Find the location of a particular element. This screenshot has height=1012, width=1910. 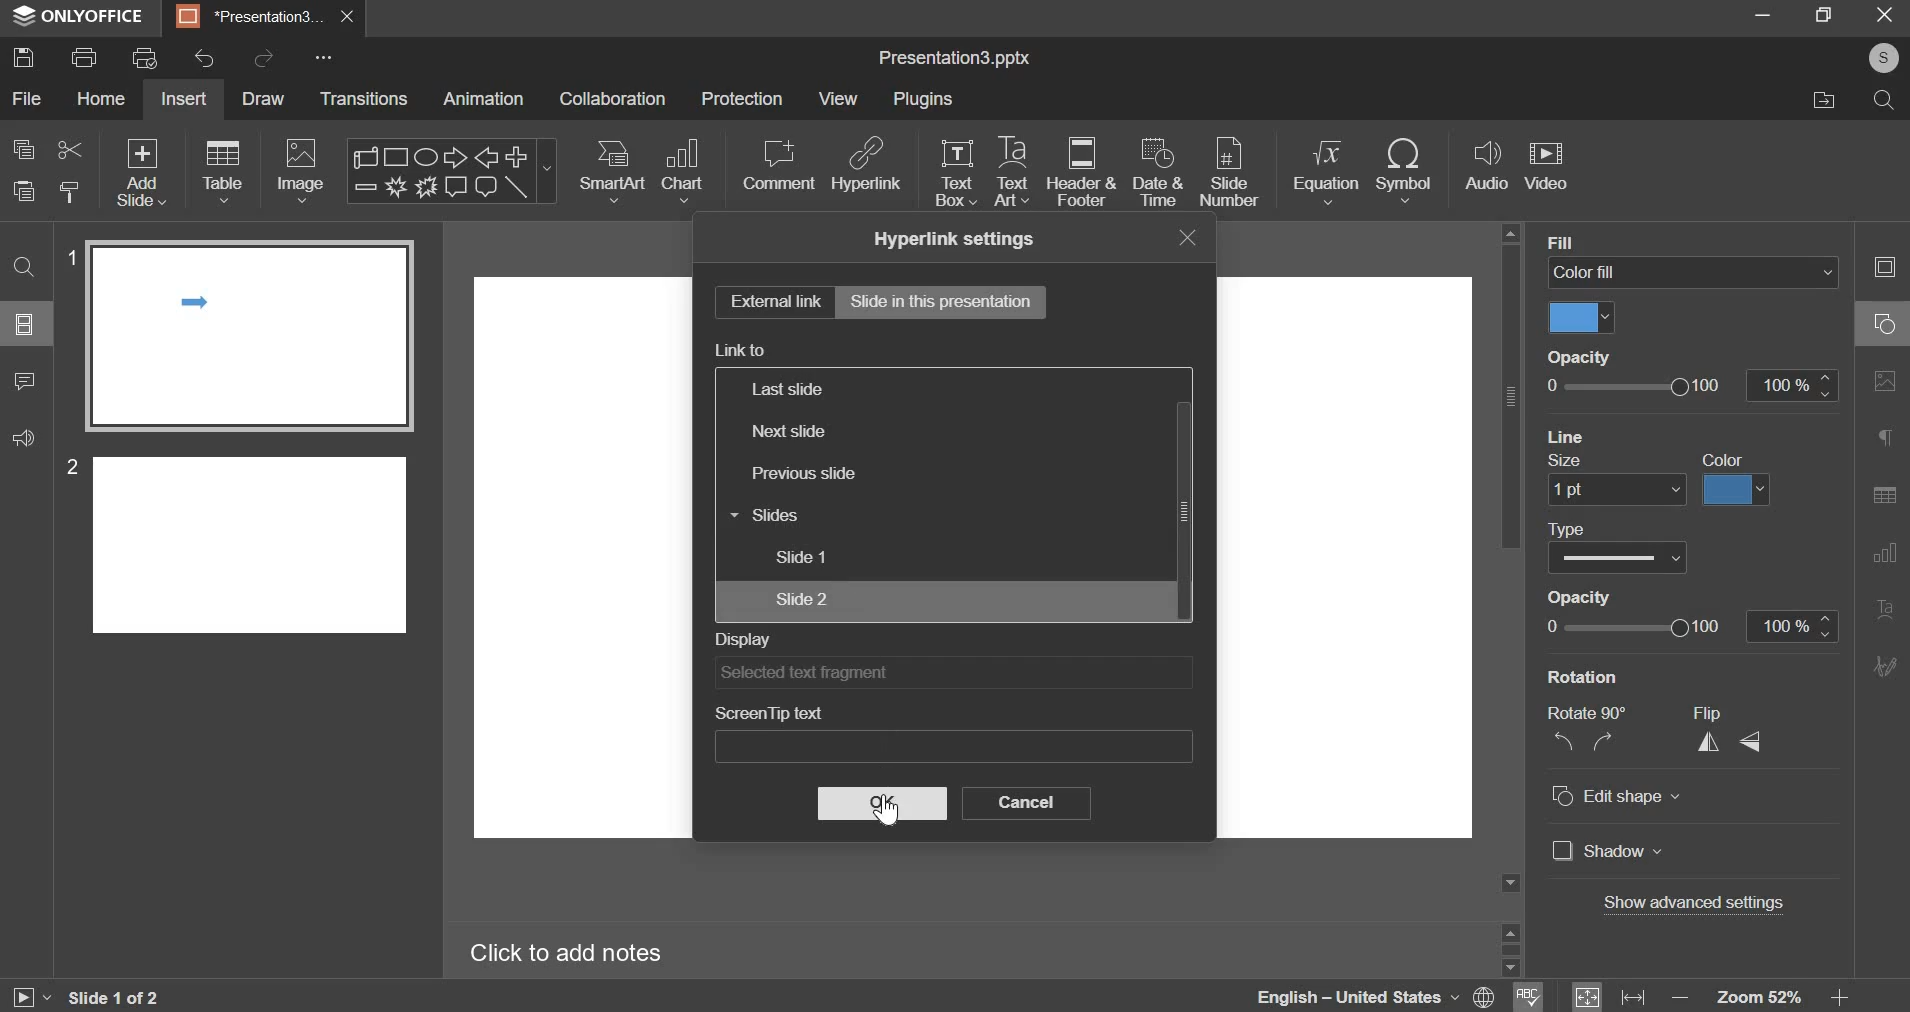

chart is located at coordinates (685, 171).